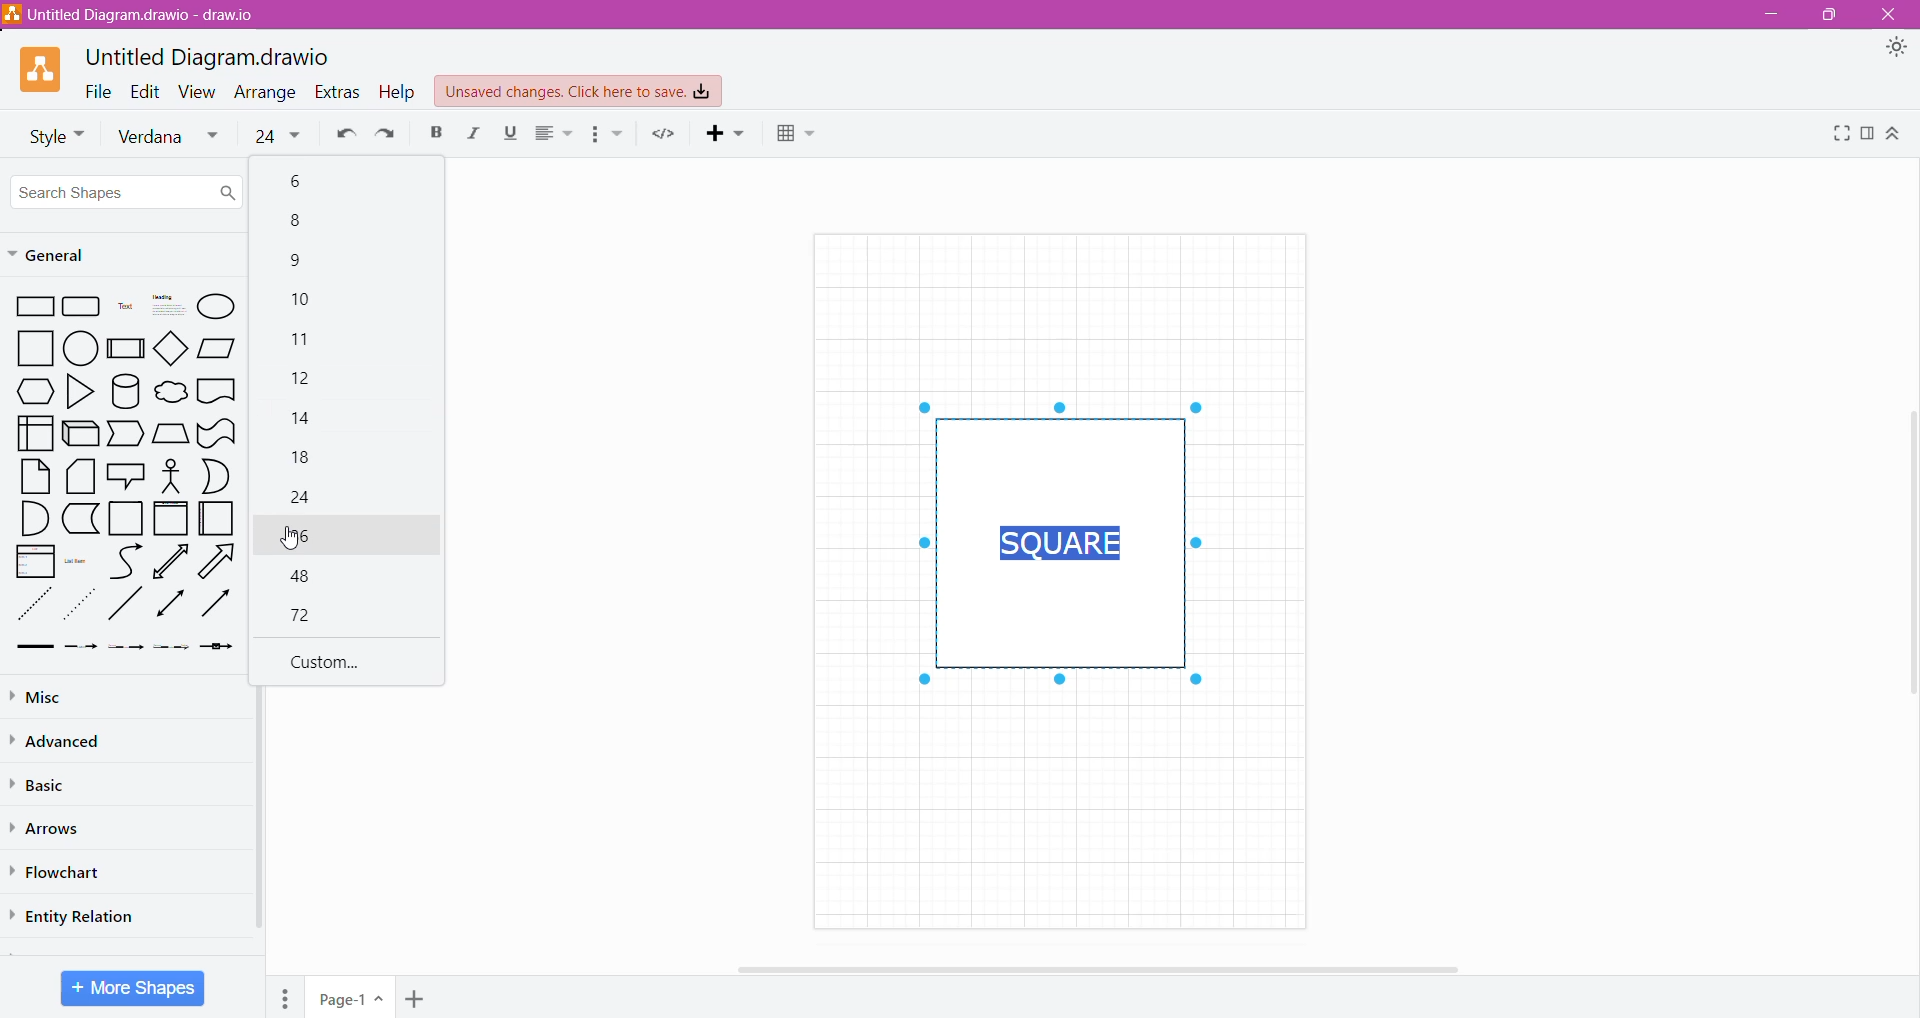  What do you see at coordinates (1892, 15) in the screenshot?
I see `Close` at bounding box center [1892, 15].